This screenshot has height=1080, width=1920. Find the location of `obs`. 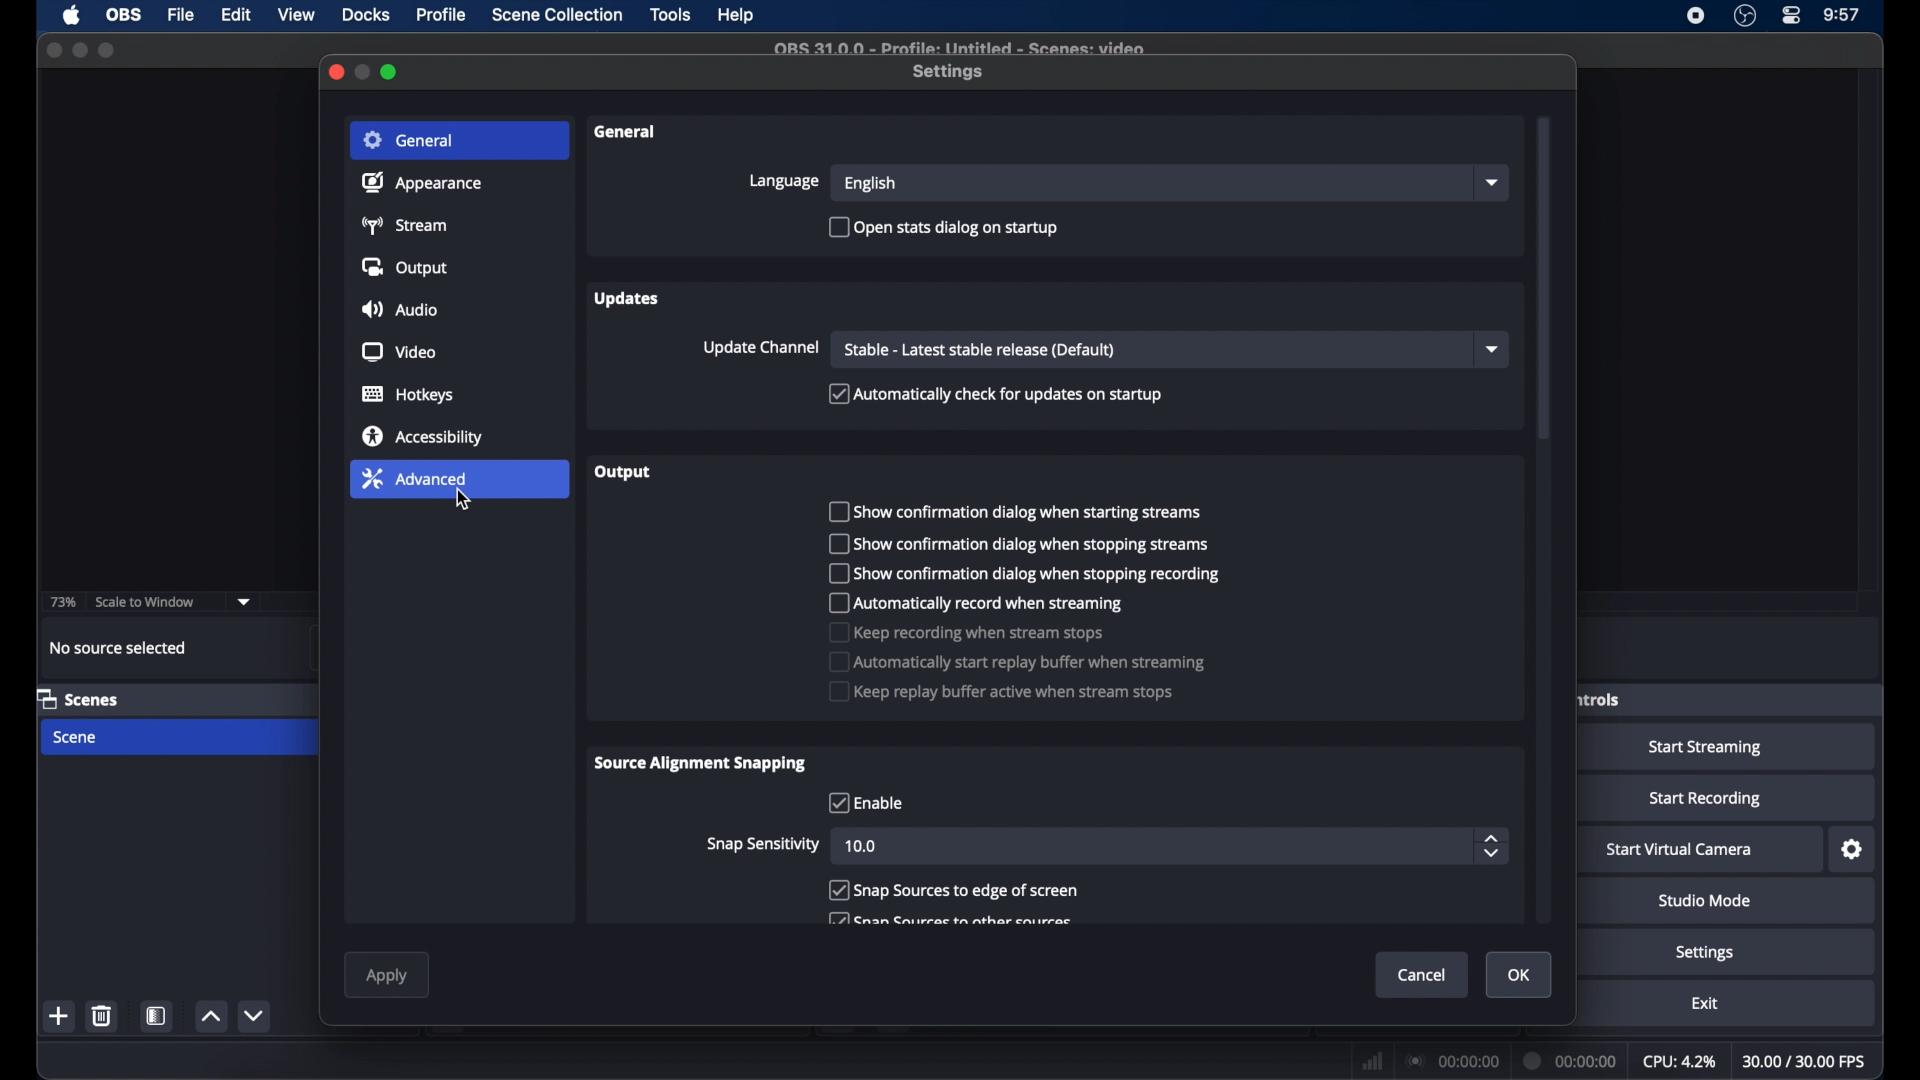

obs is located at coordinates (122, 15).